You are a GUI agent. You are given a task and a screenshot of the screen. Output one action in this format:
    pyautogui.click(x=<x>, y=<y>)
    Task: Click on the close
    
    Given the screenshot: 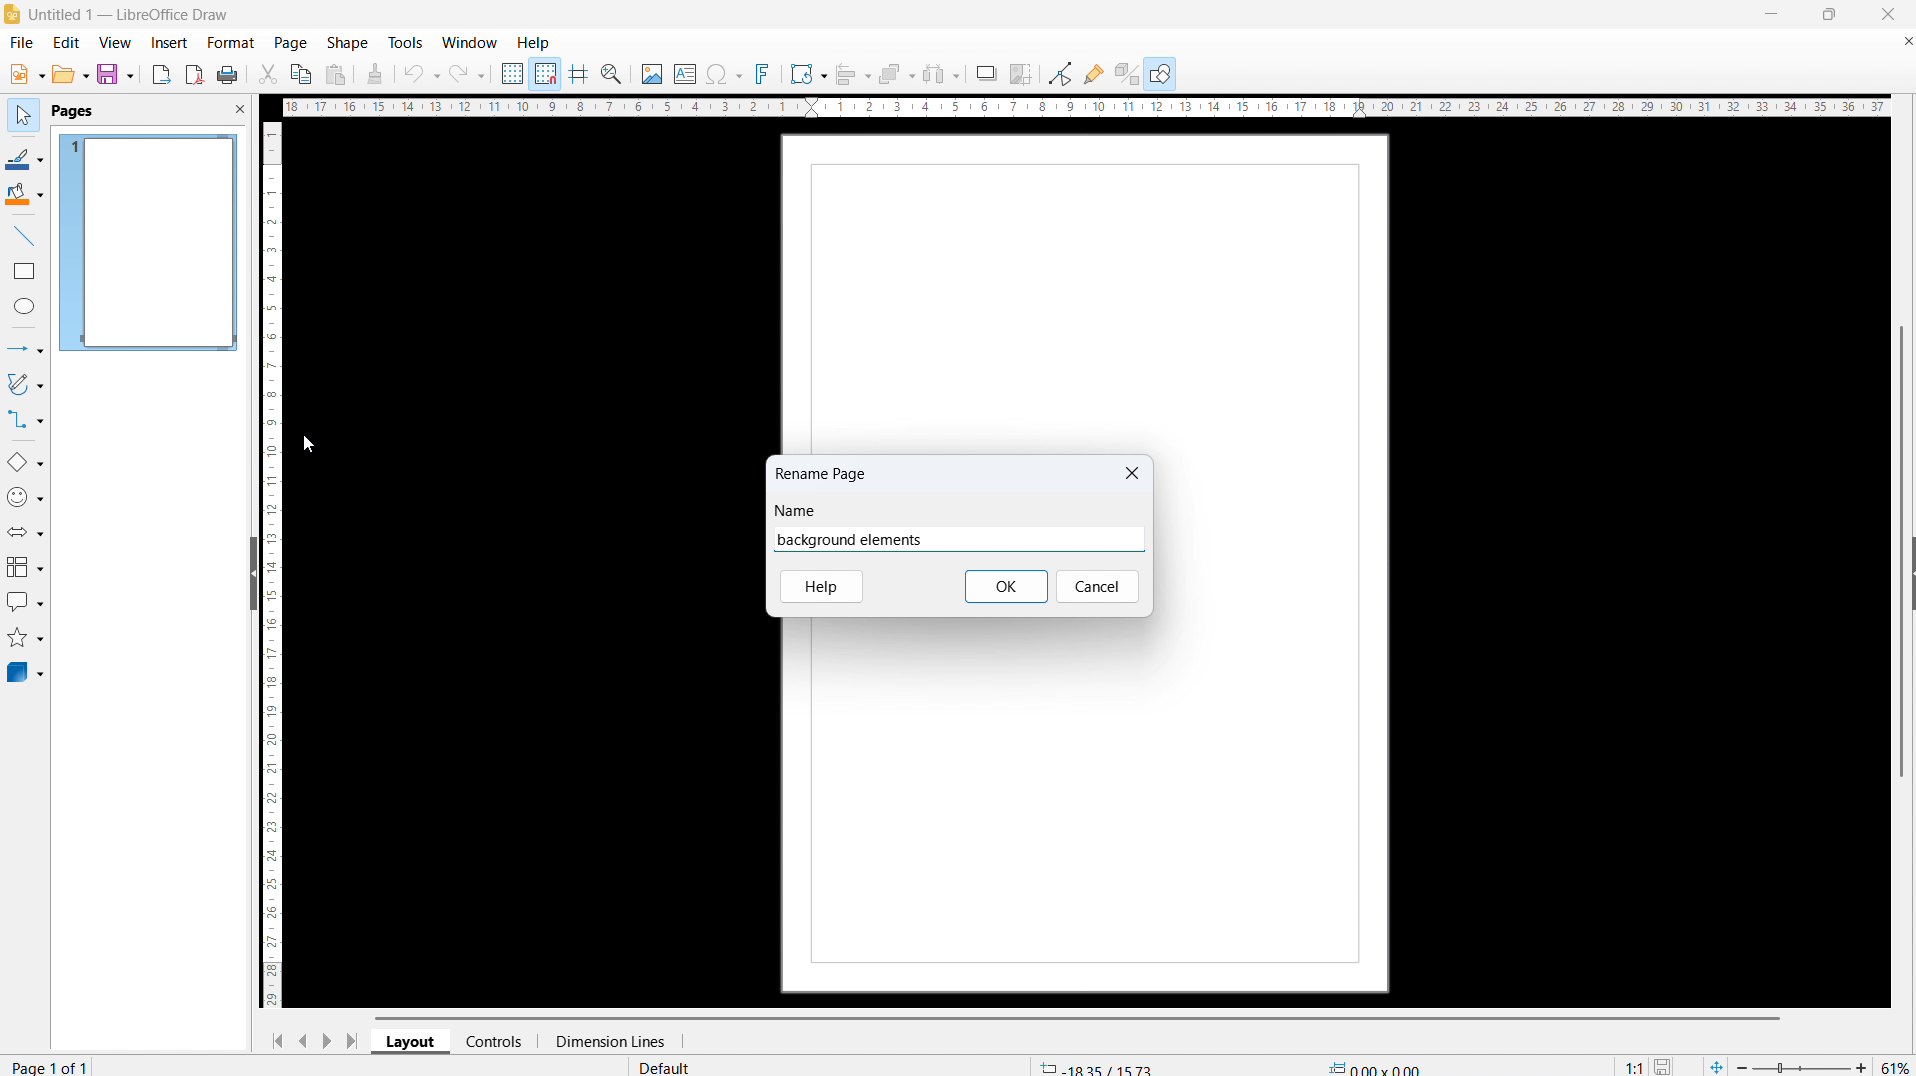 What is the action you would take?
    pyautogui.click(x=1888, y=14)
    